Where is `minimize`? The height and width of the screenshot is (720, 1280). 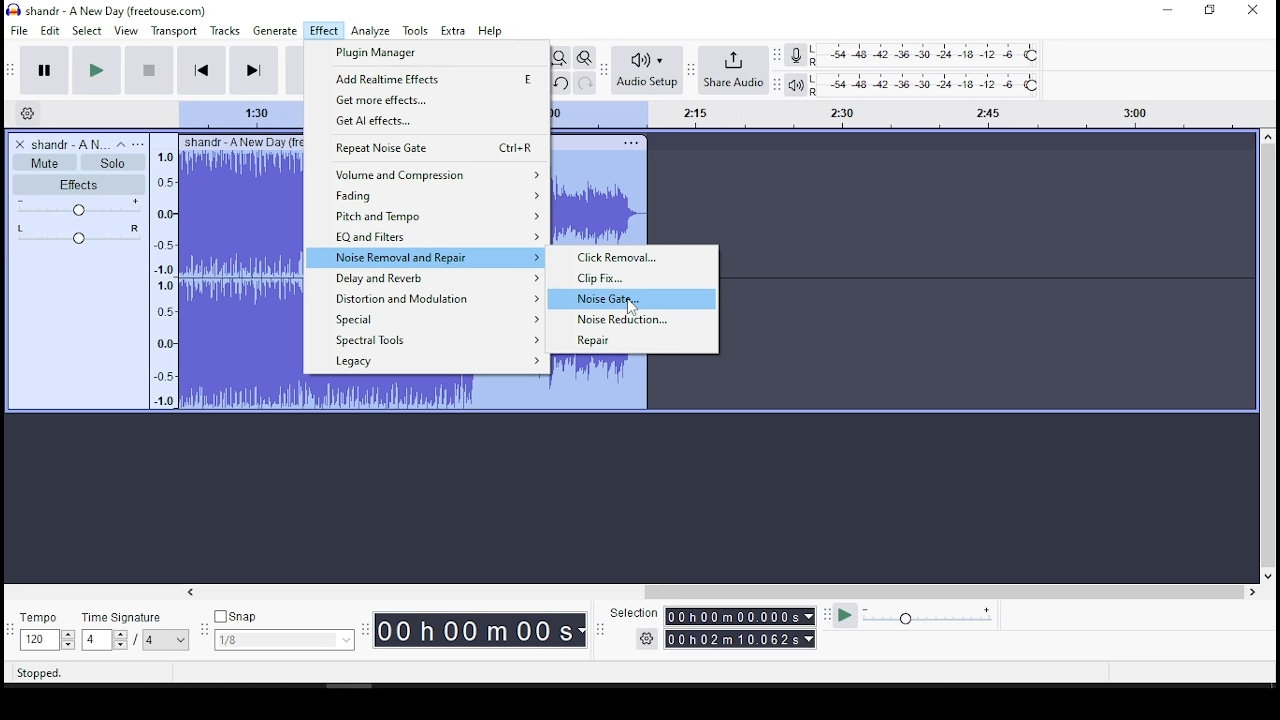
minimize is located at coordinates (1167, 10).